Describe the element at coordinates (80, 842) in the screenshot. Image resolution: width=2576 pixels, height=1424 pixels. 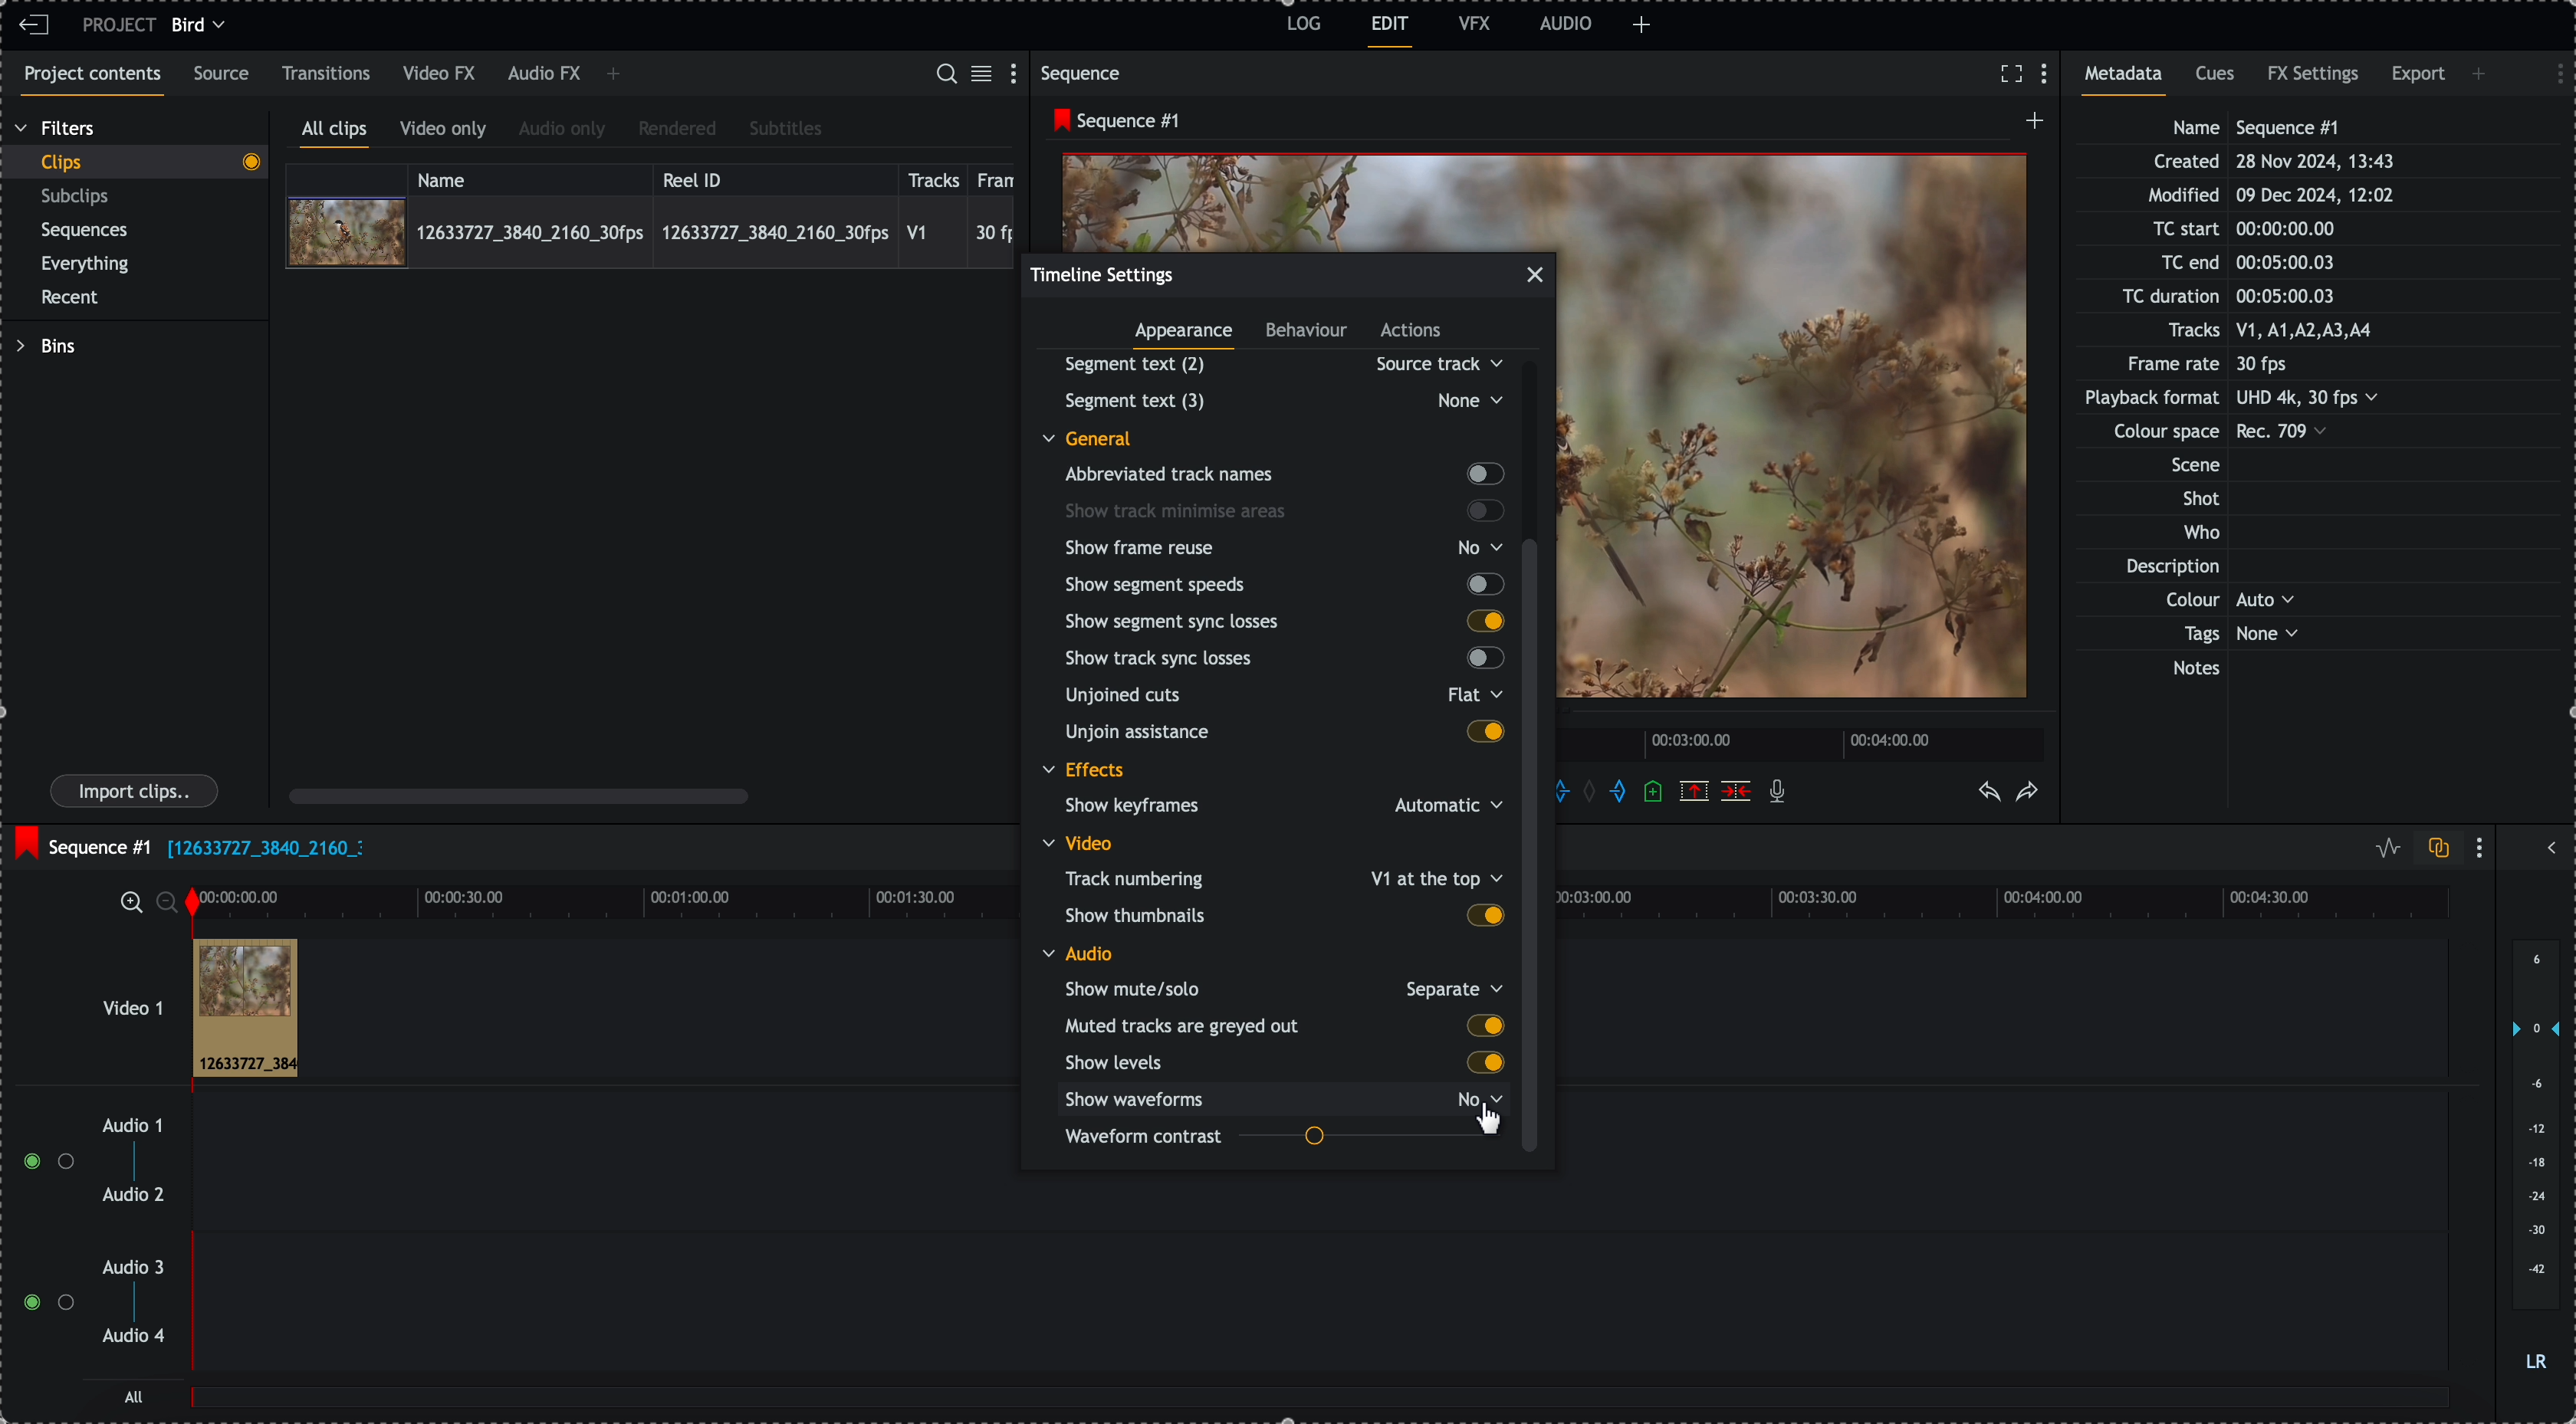
I see `sequence #1` at that location.